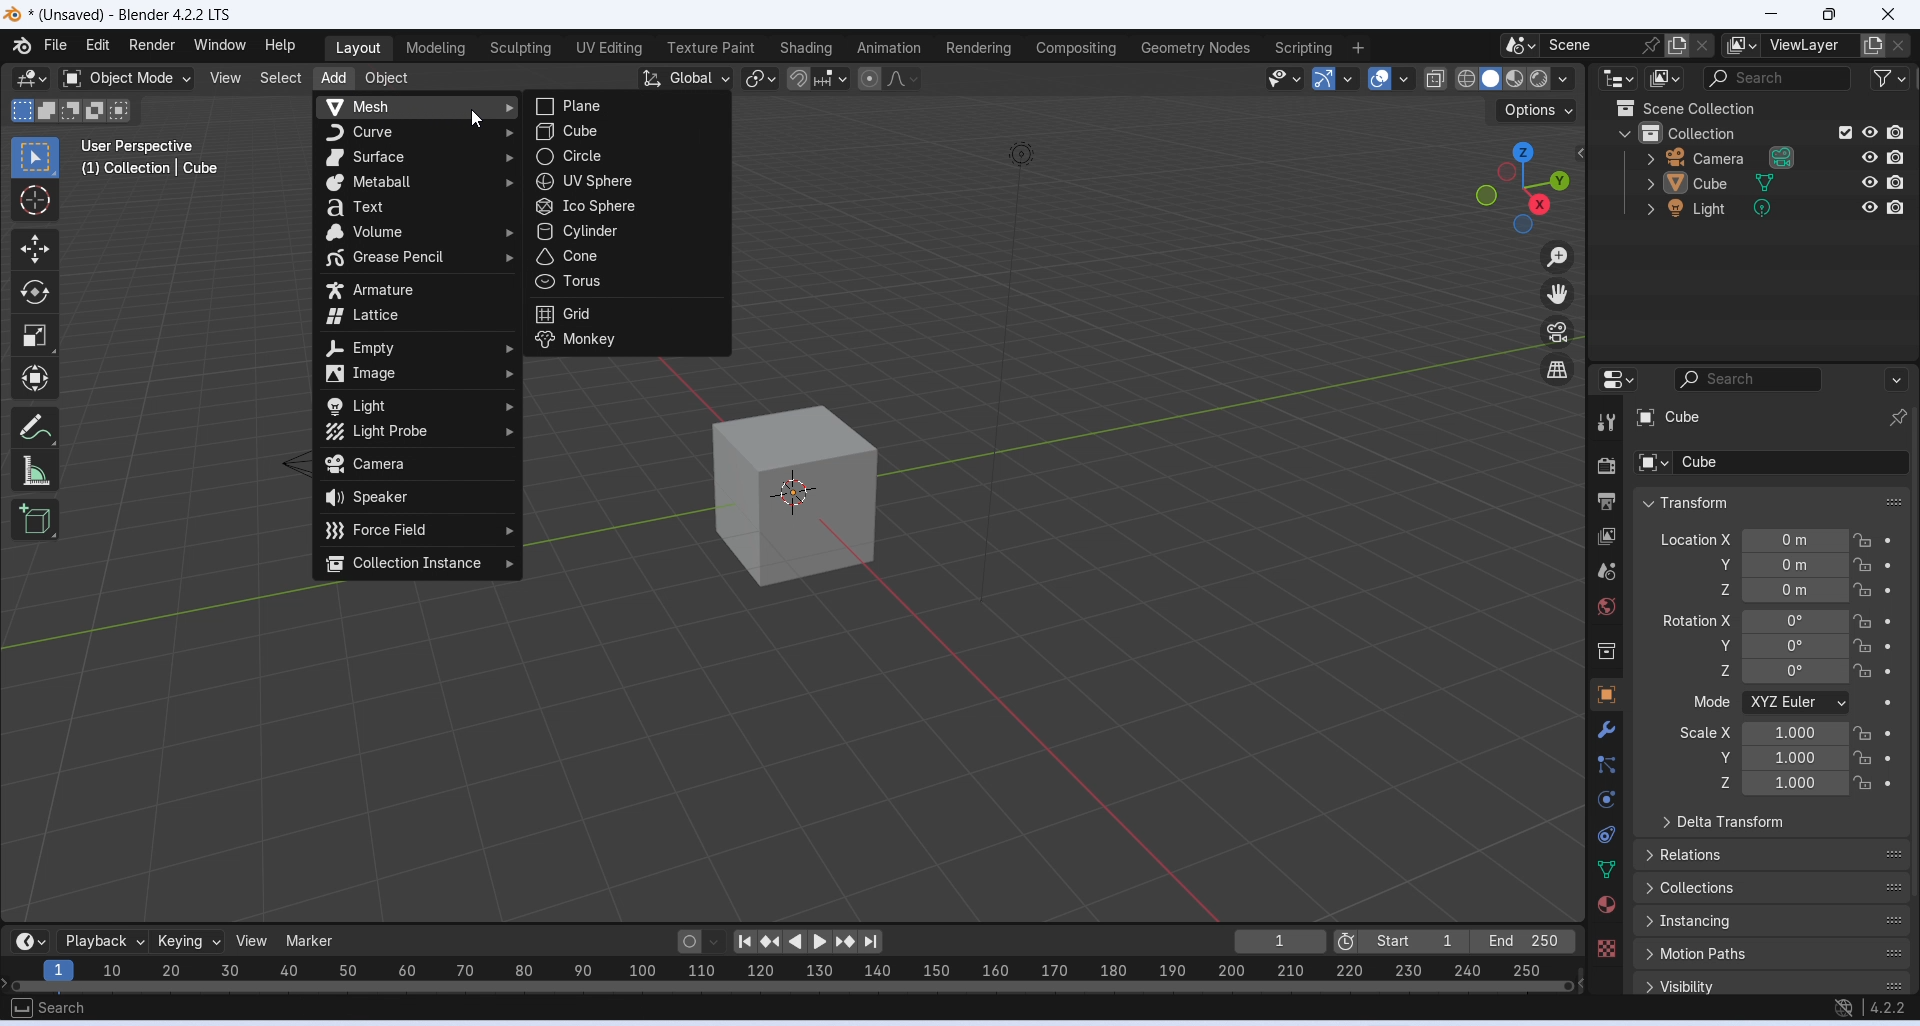  Describe the element at coordinates (1809, 45) in the screenshot. I see `view layer` at that location.